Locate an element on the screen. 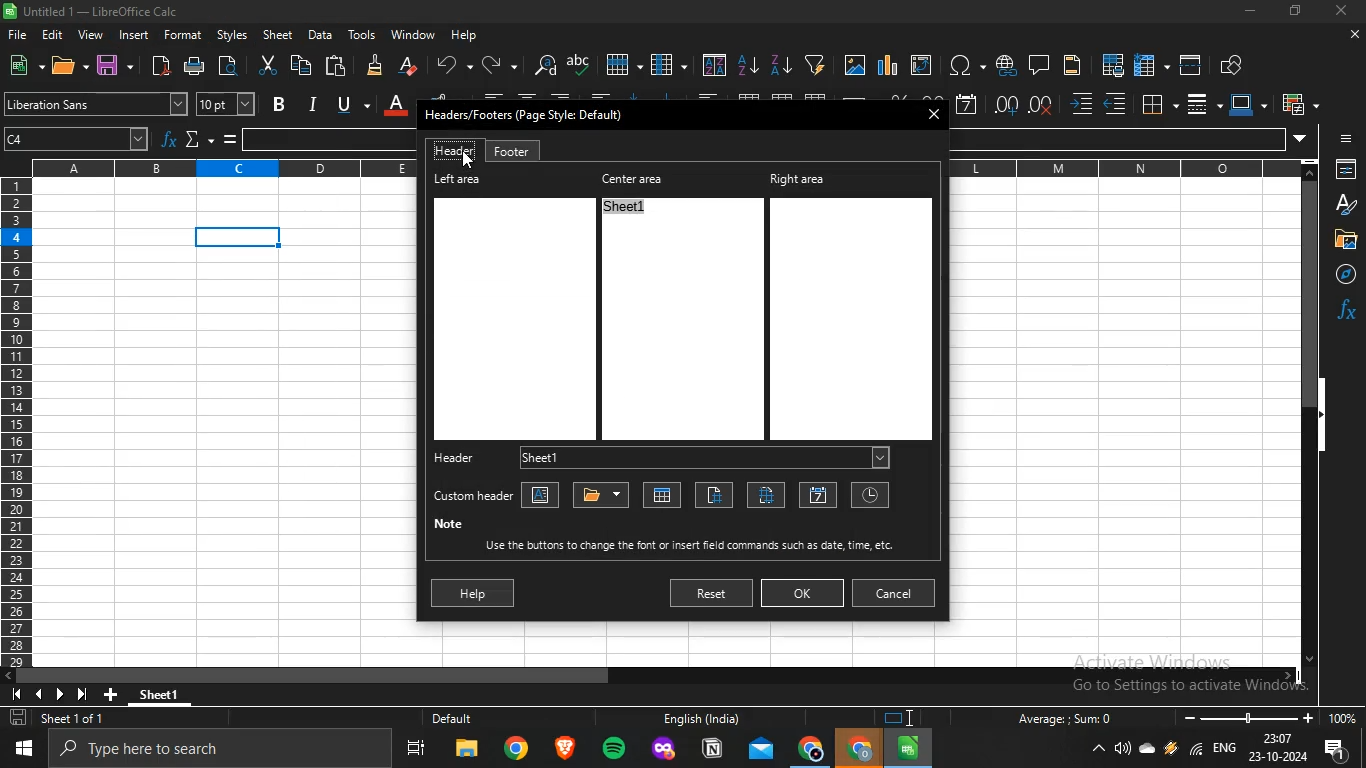 Image resolution: width=1366 pixels, height=768 pixels. row is located at coordinates (15, 426).